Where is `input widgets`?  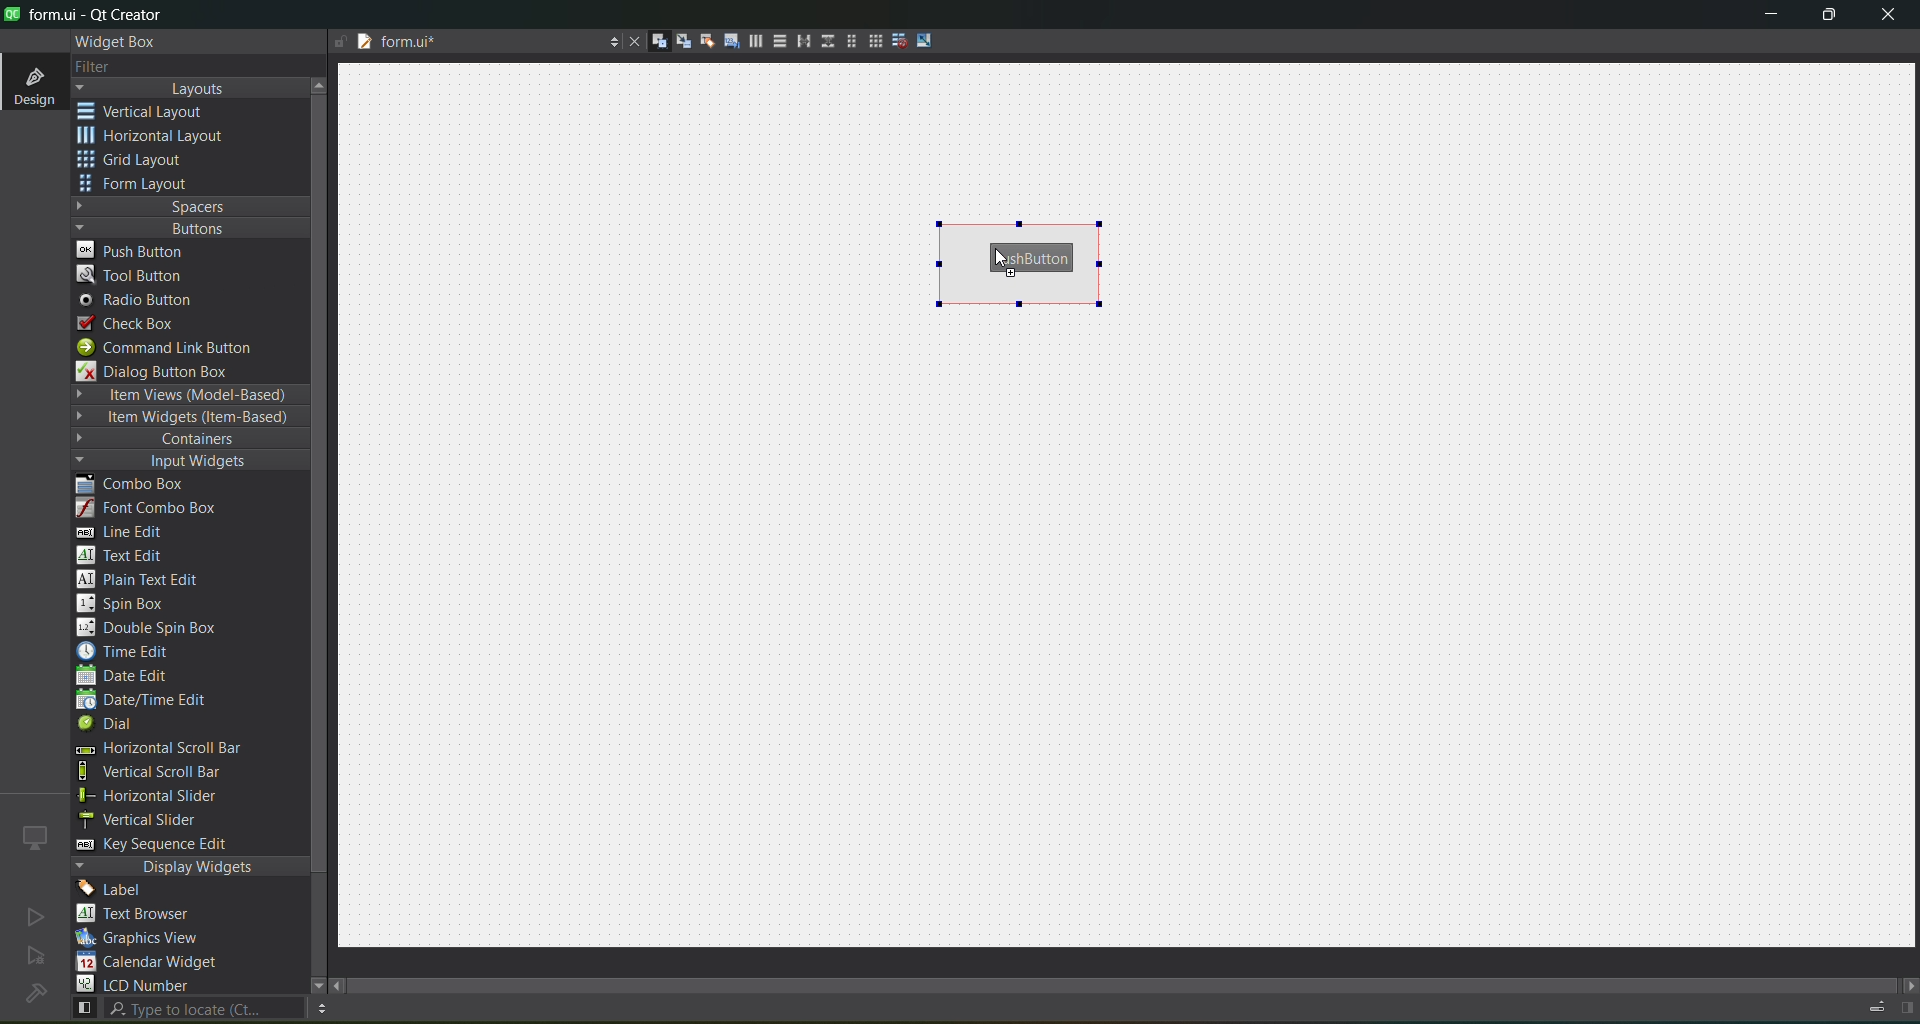
input widgets is located at coordinates (180, 462).